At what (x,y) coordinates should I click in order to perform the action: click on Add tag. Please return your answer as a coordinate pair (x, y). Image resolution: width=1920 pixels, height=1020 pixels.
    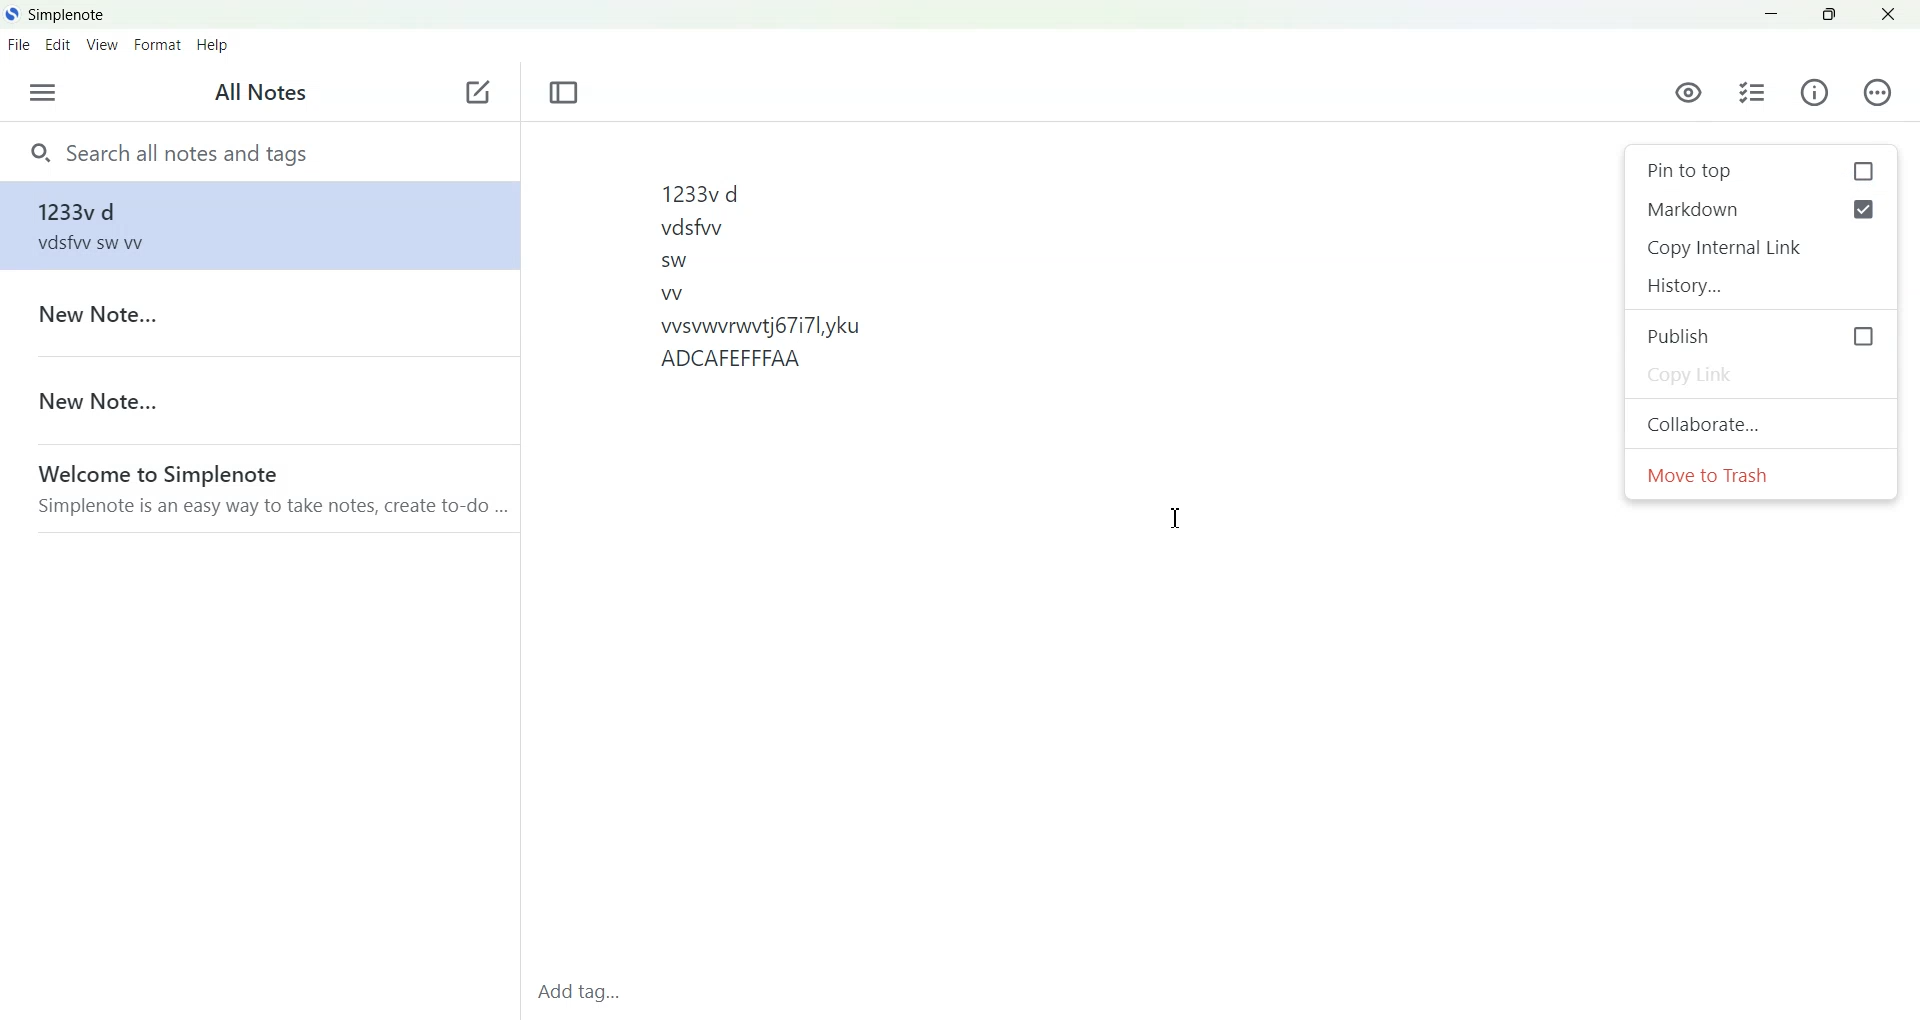
    Looking at the image, I should click on (587, 997).